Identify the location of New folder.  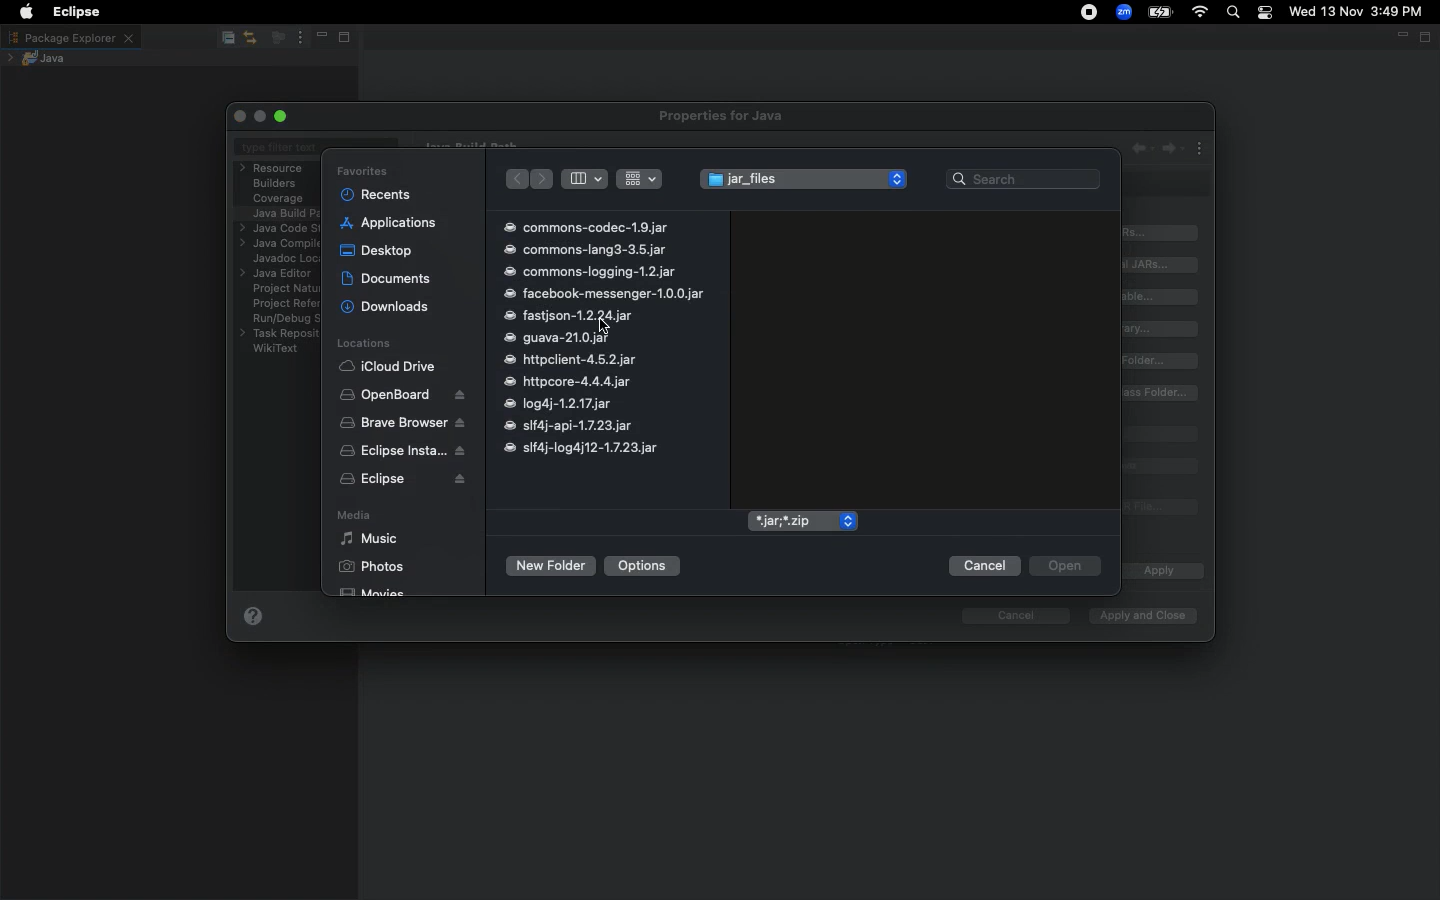
(549, 566).